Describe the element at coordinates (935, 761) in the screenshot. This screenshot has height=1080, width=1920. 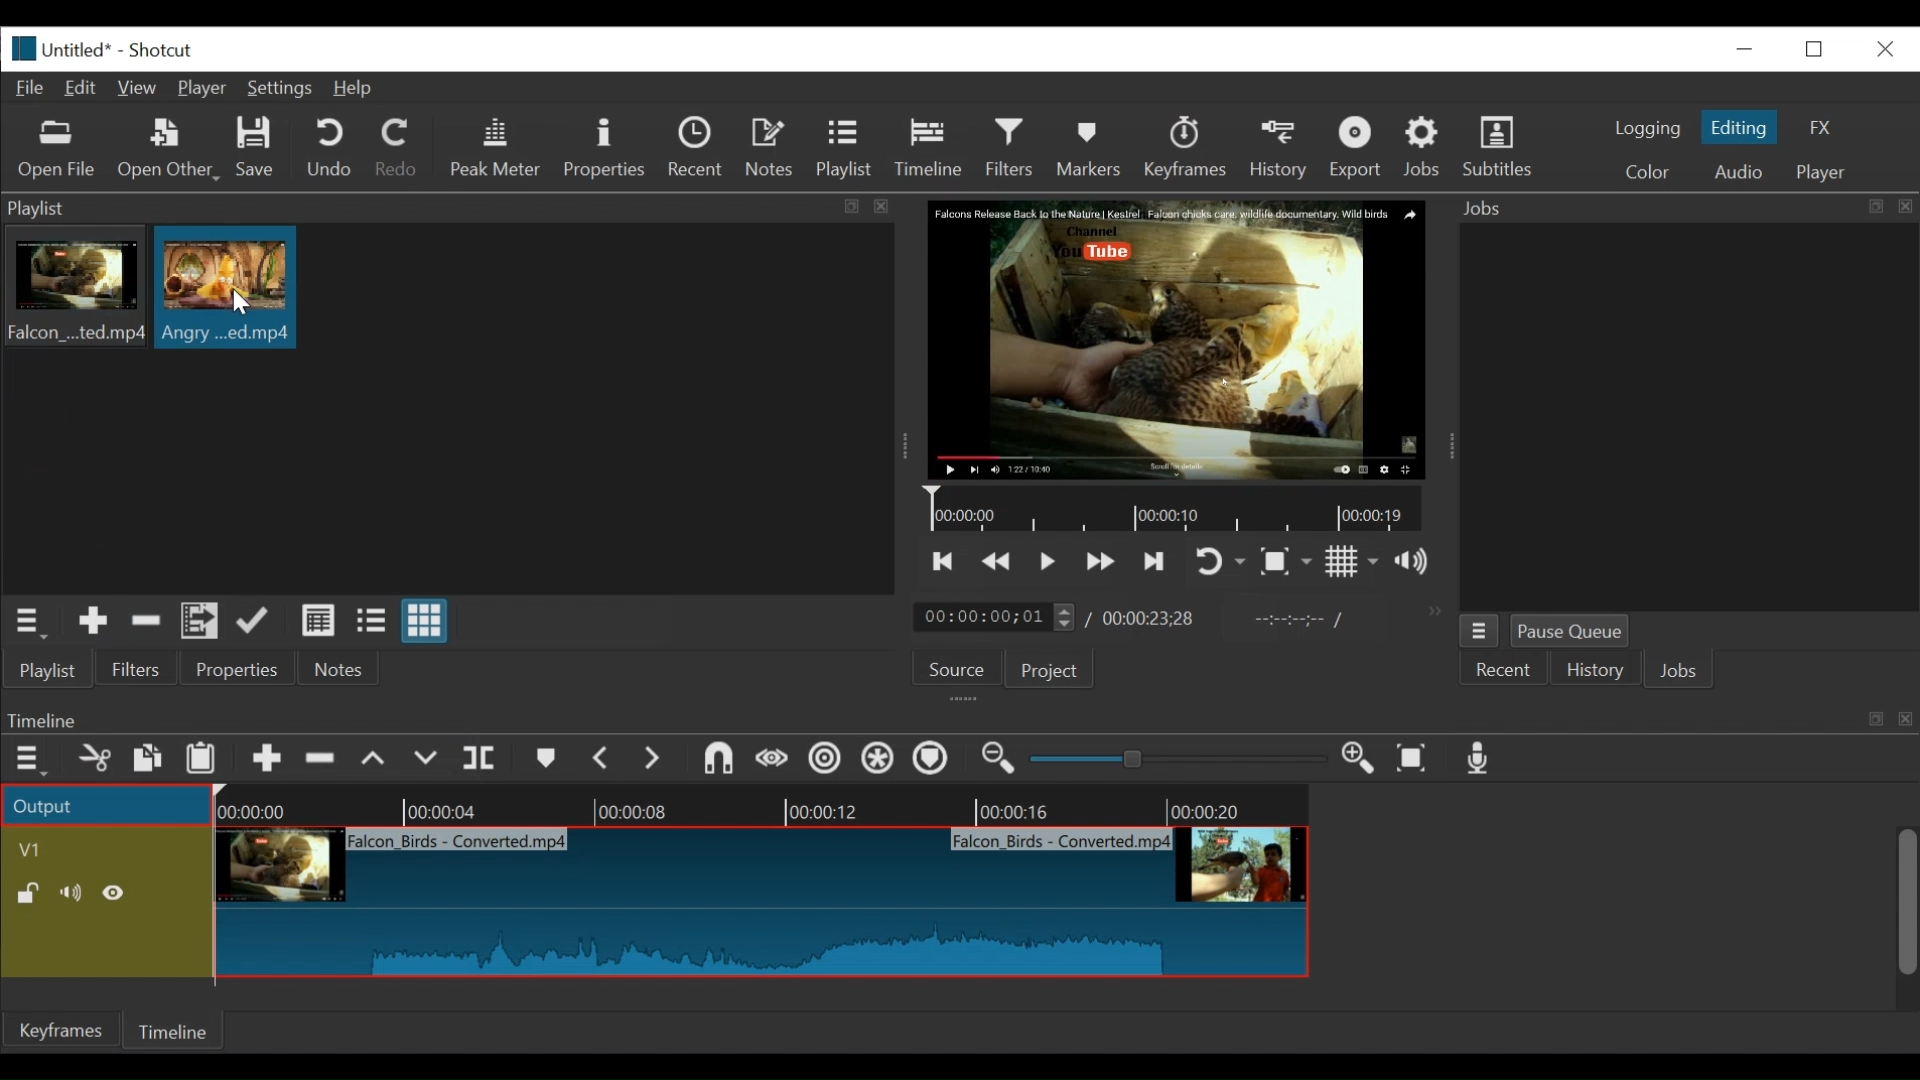
I see `Ripple markers` at that location.